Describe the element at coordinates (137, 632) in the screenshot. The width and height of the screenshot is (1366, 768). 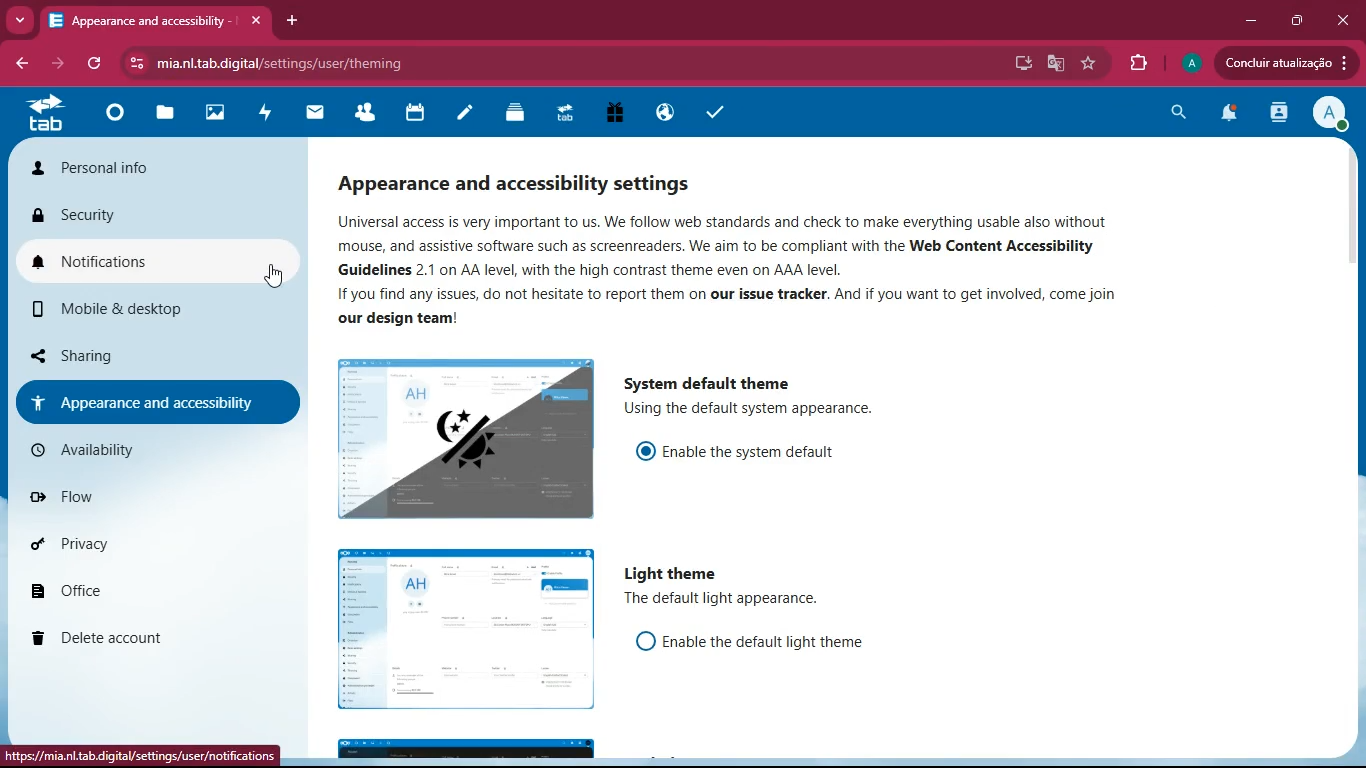
I see `delete ` at that location.